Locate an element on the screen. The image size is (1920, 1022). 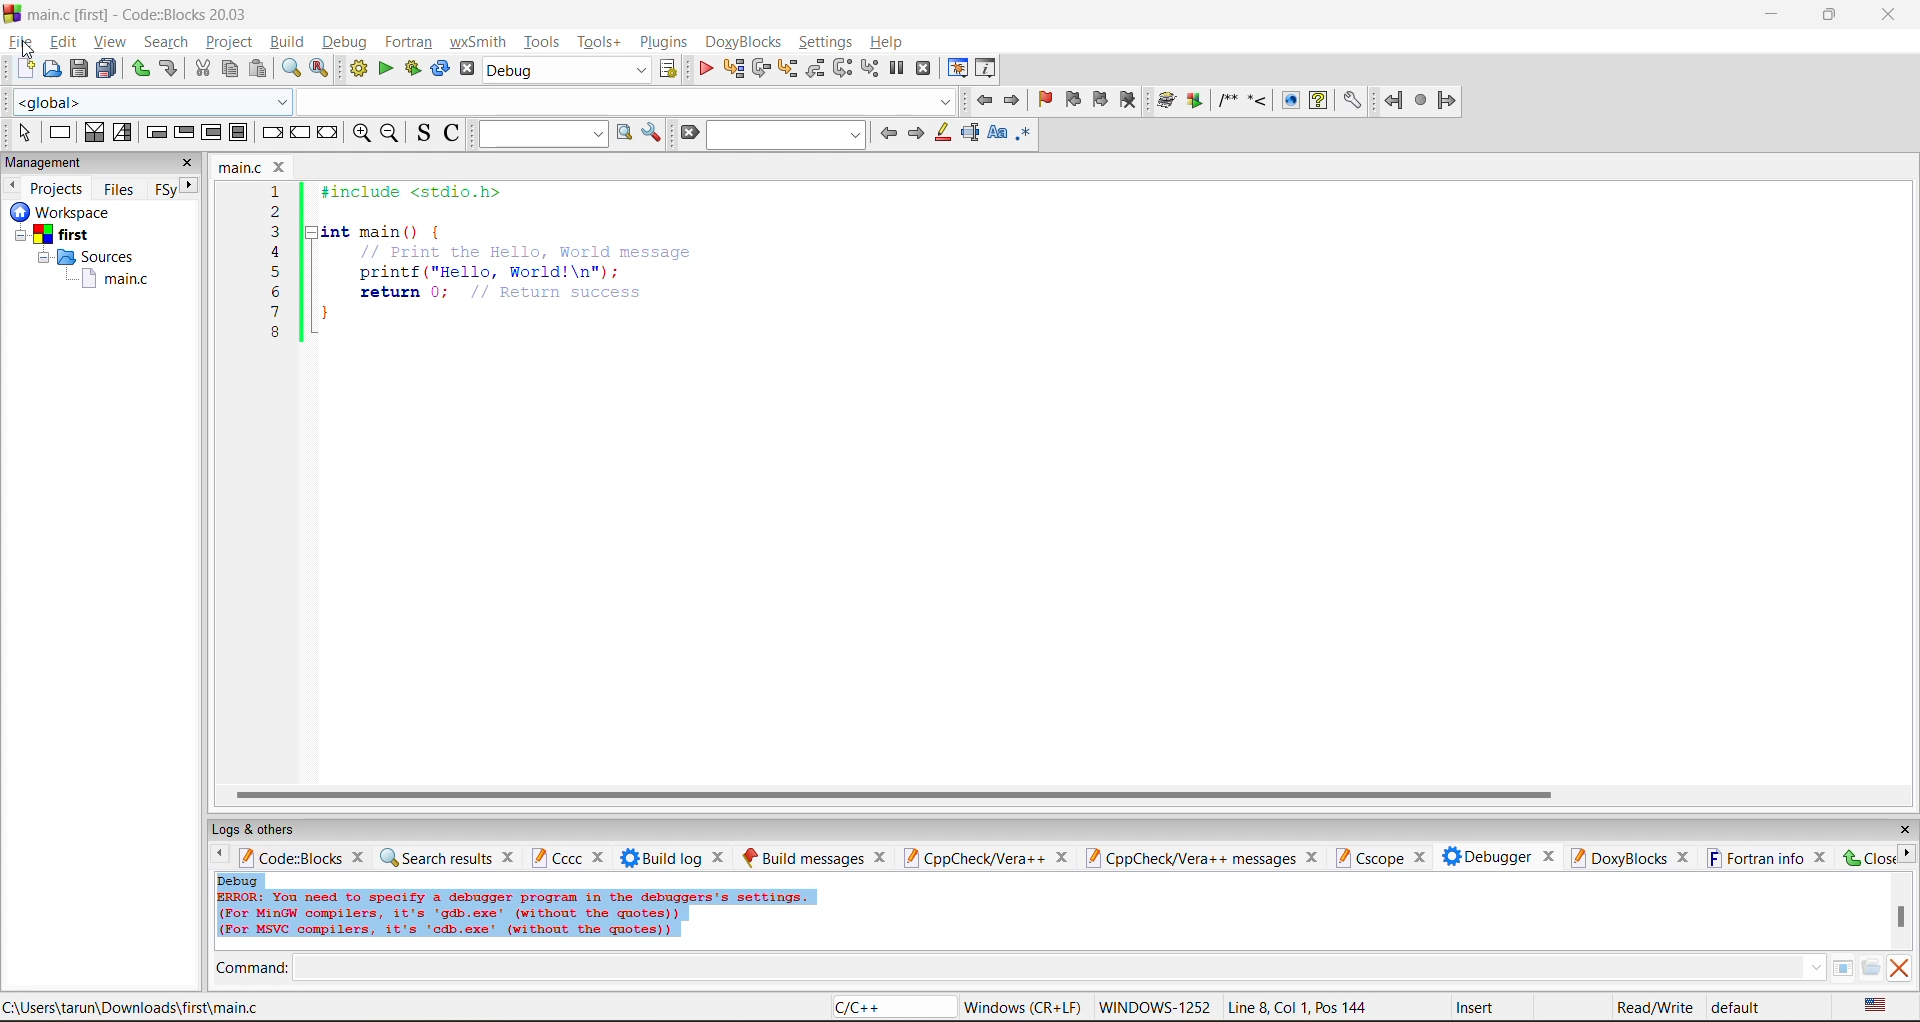
 is located at coordinates (56, 212).